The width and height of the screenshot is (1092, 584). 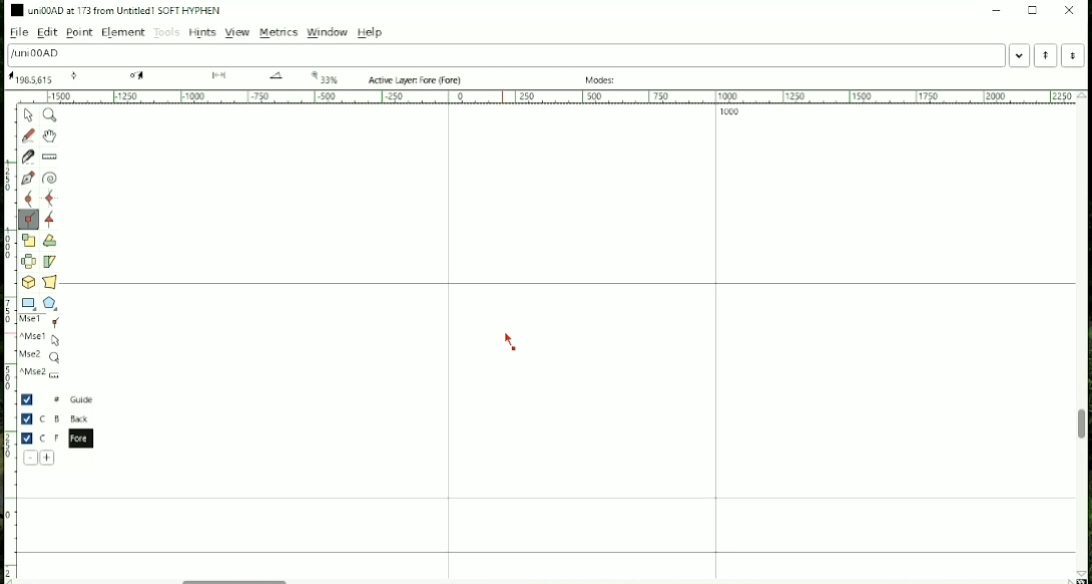 I want to click on Measure distance, angle between points, so click(x=51, y=157).